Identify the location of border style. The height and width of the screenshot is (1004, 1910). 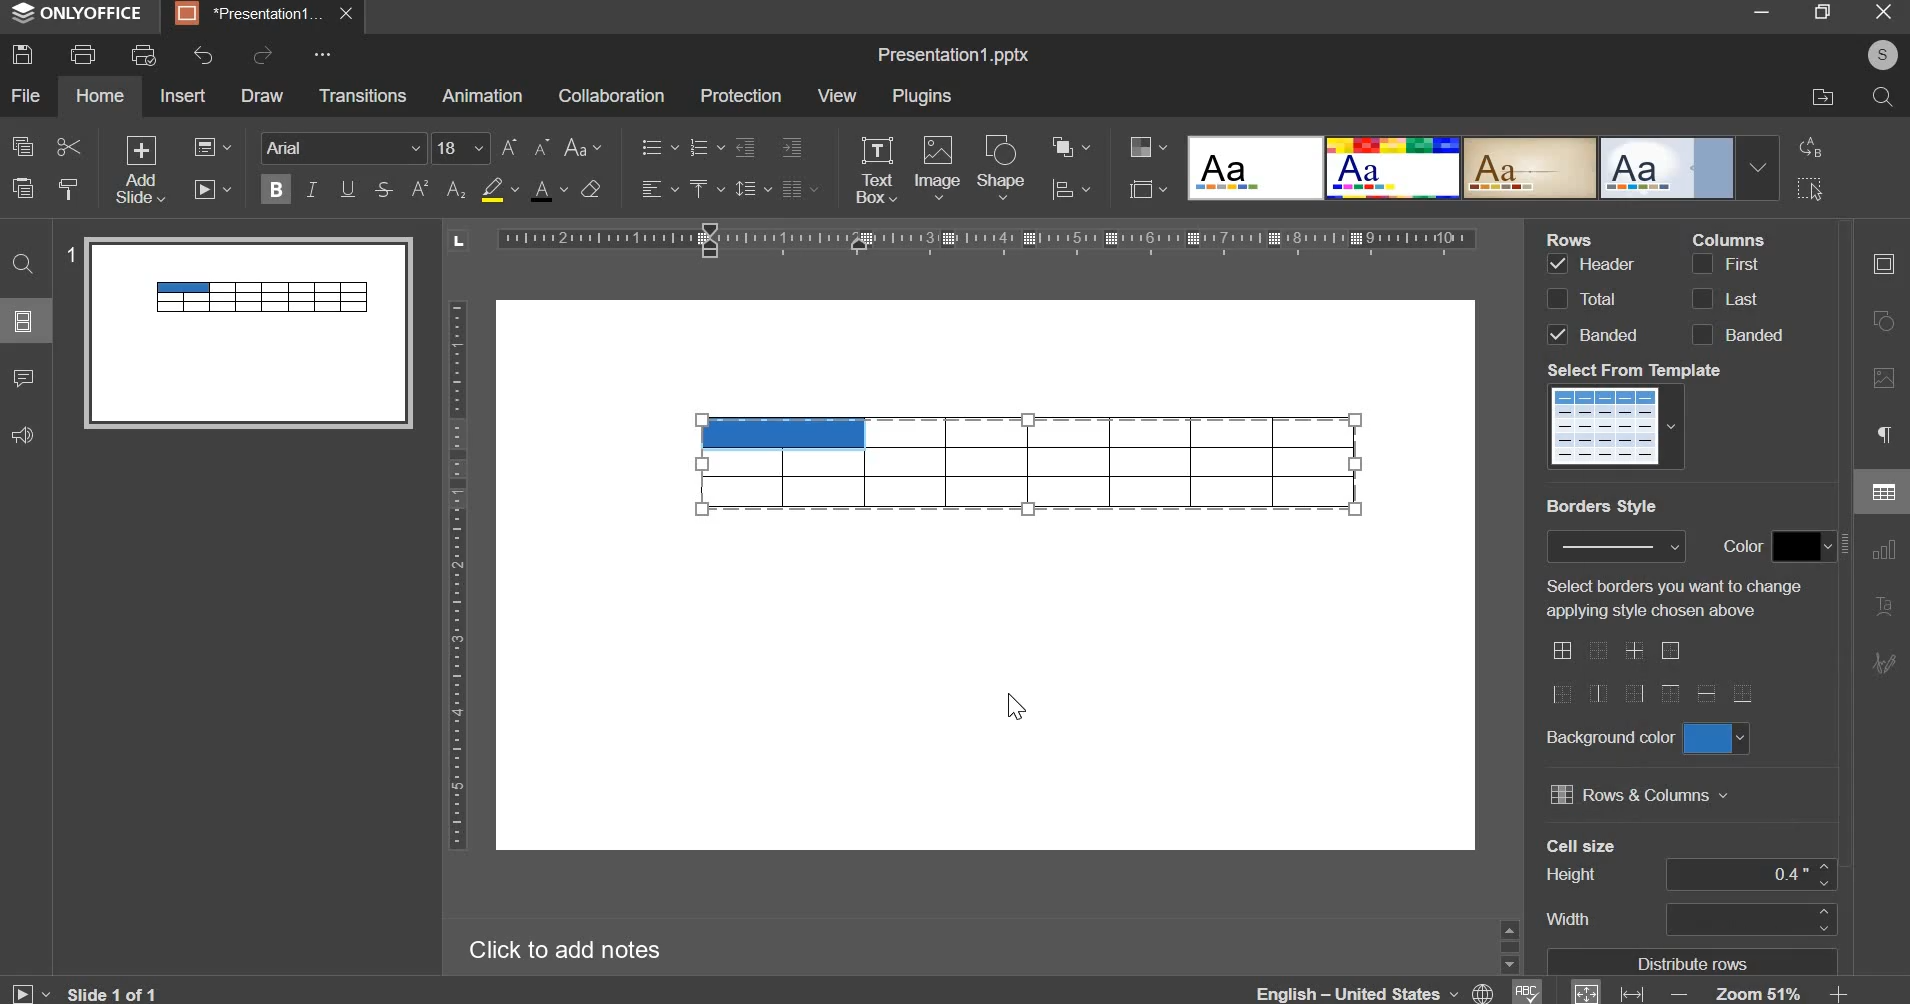
(1616, 546).